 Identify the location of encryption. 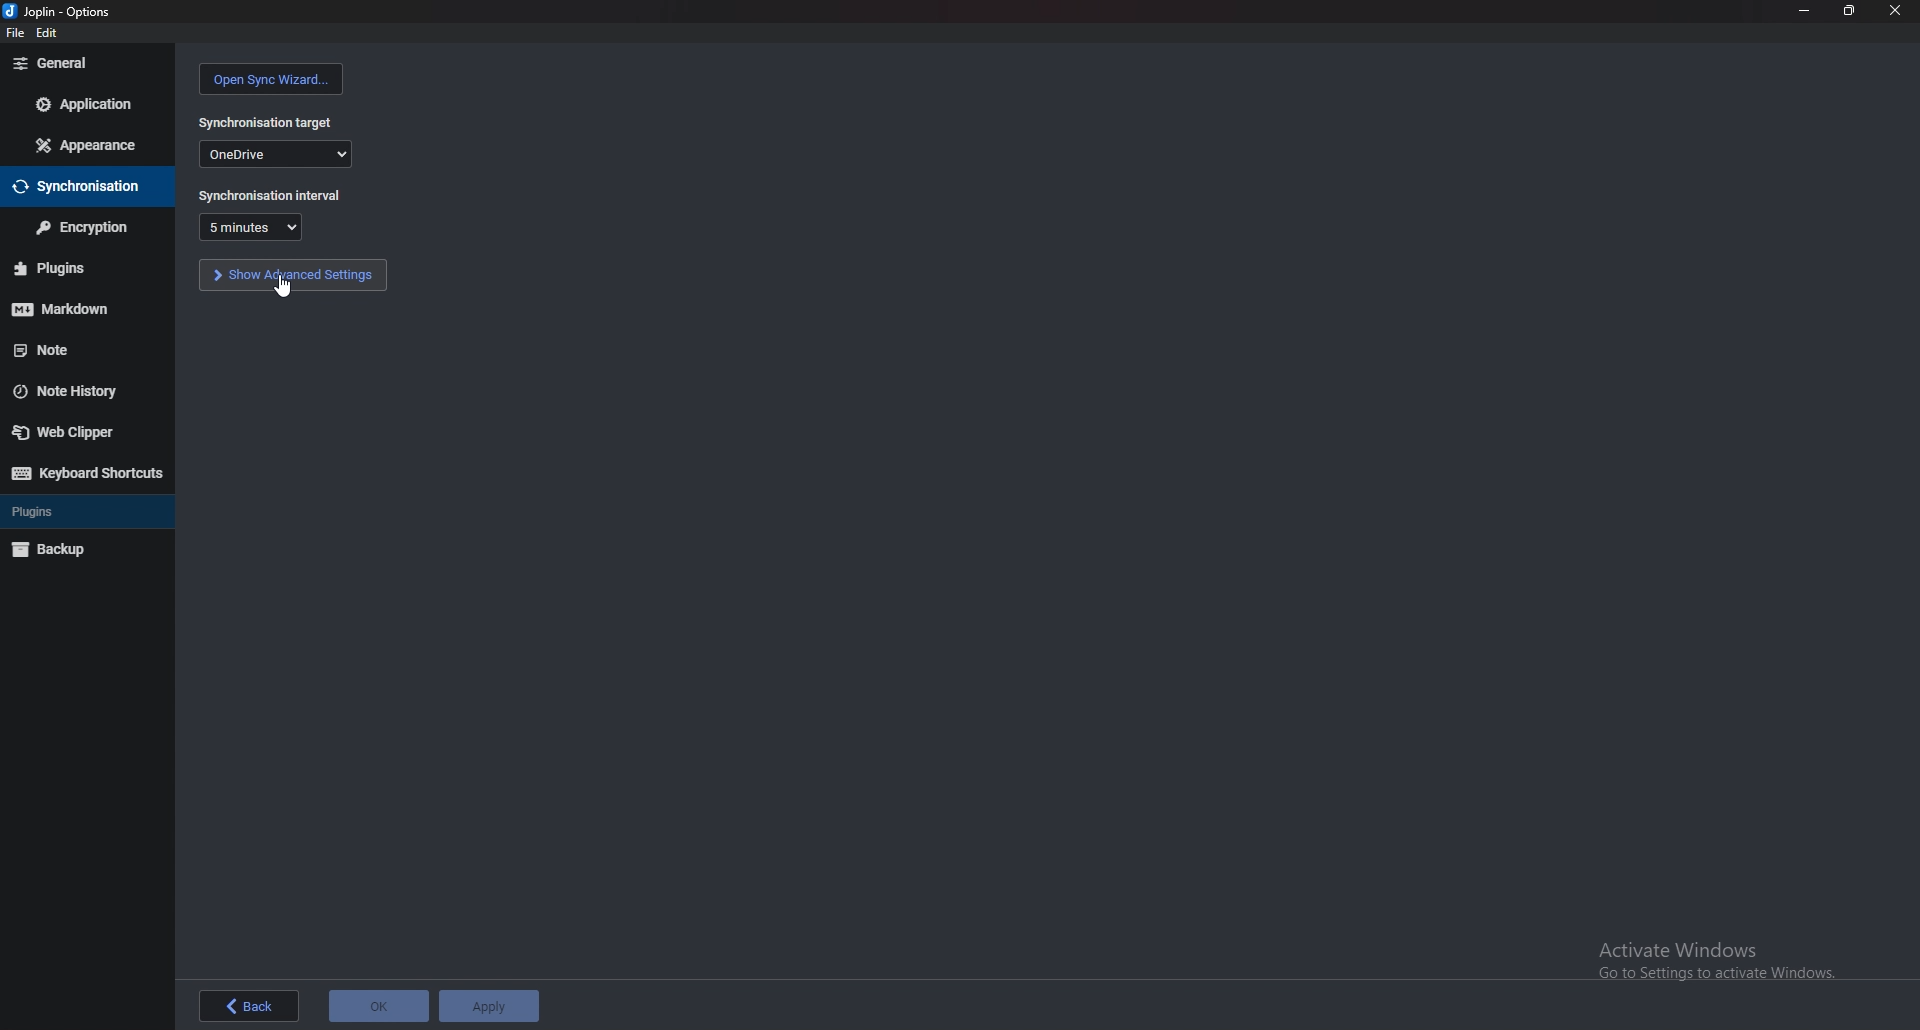
(80, 228).